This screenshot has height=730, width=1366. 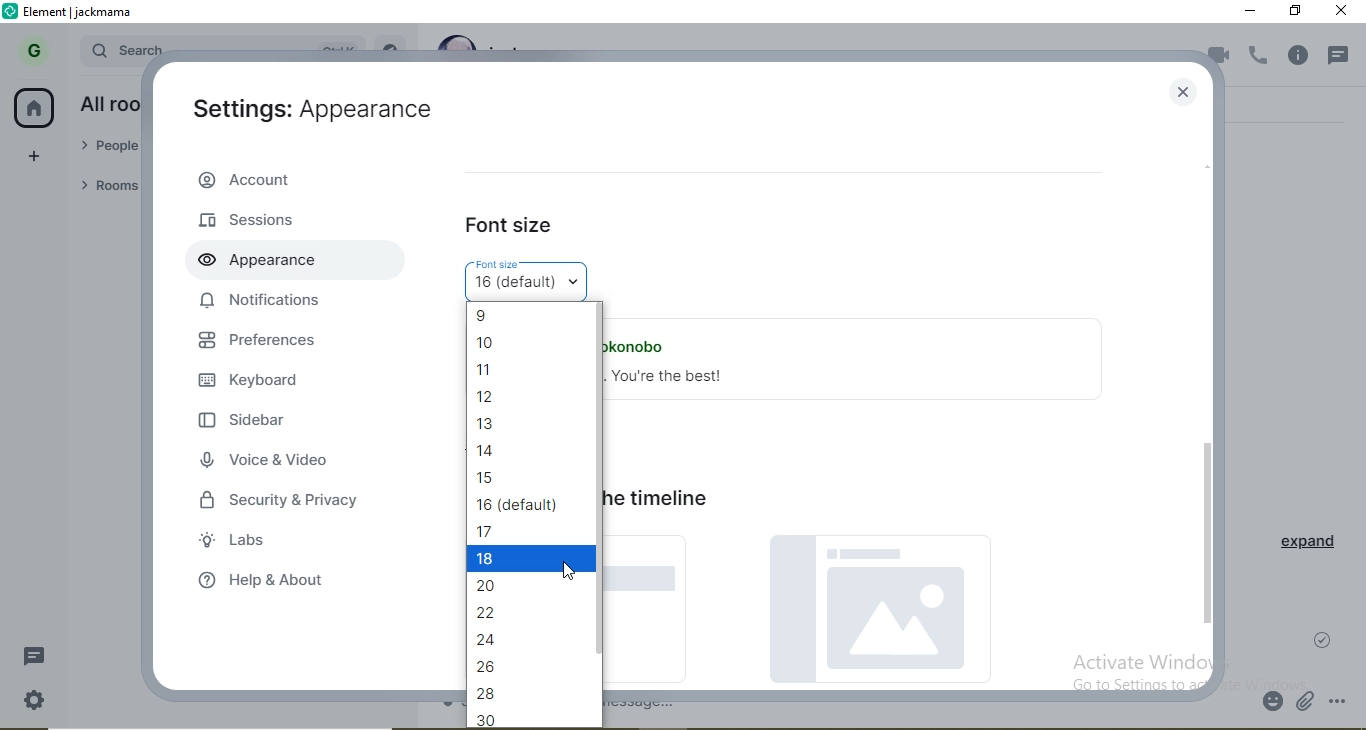 What do you see at coordinates (1124, 686) in the screenshot?
I see `go to settings` at bounding box center [1124, 686].